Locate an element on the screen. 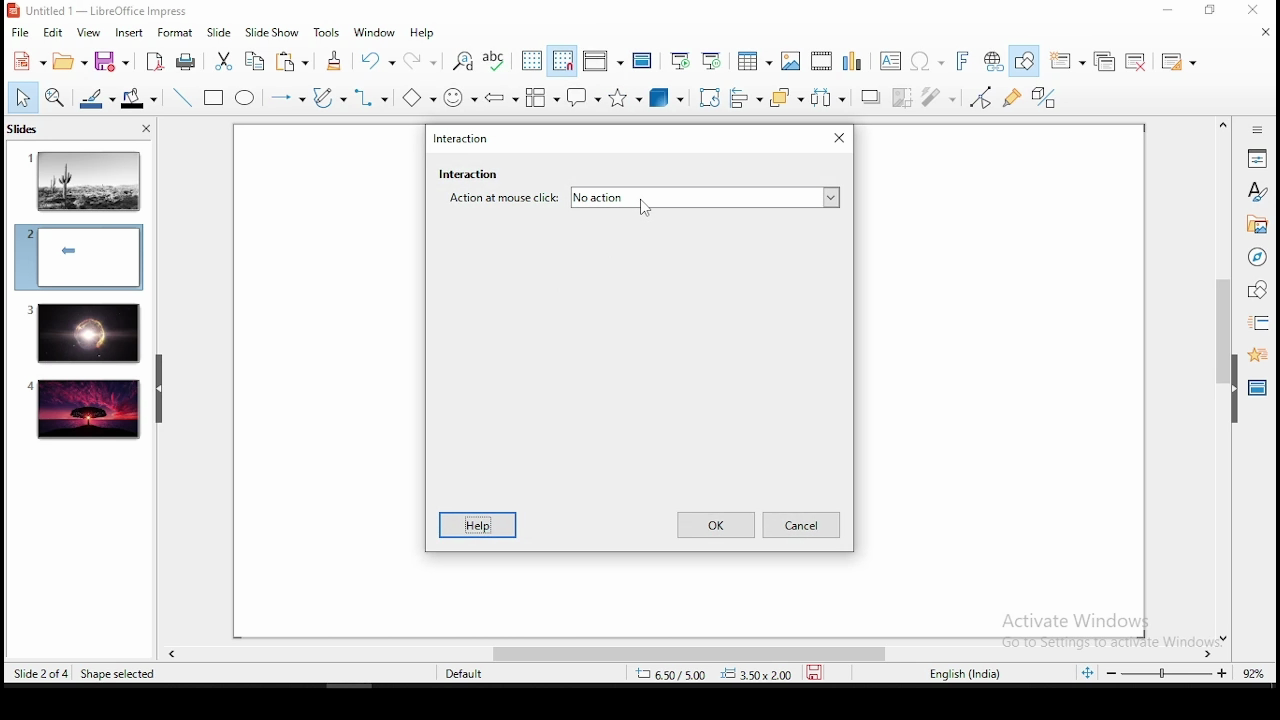  ellipse is located at coordinates (244, 98).